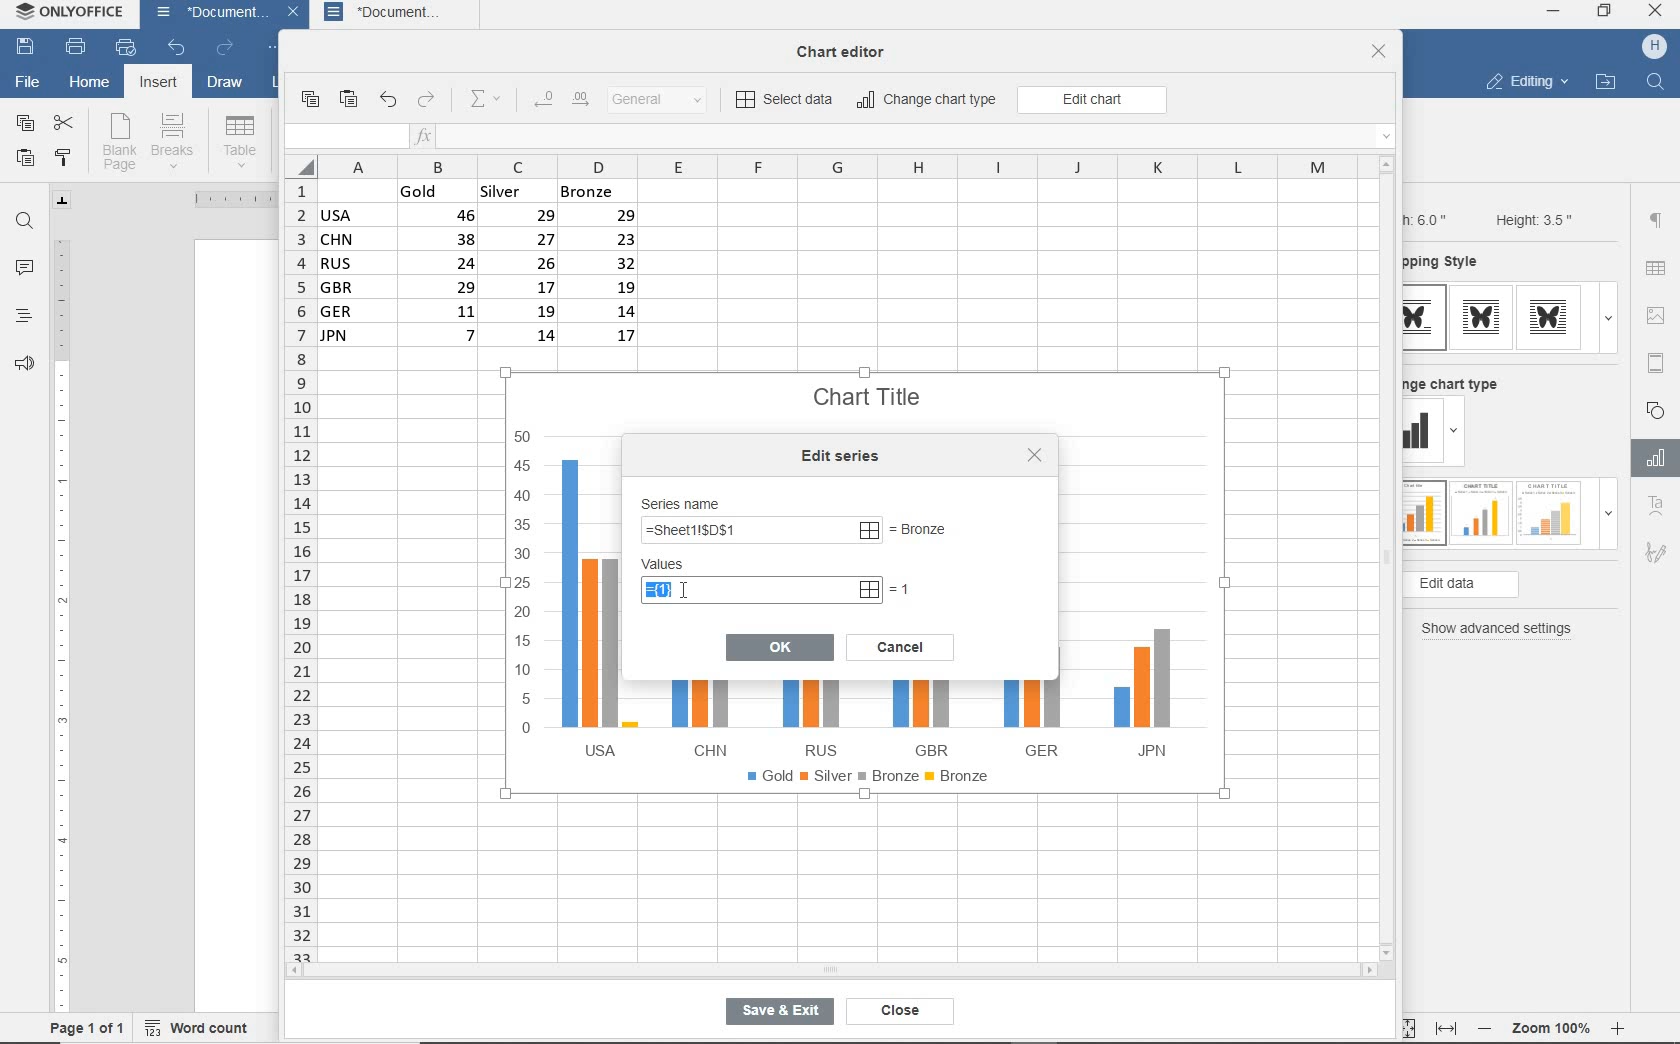  What do you see at coordinates (26, 221) in the screenshot?
I see `find` at bounding box center [26, 221].